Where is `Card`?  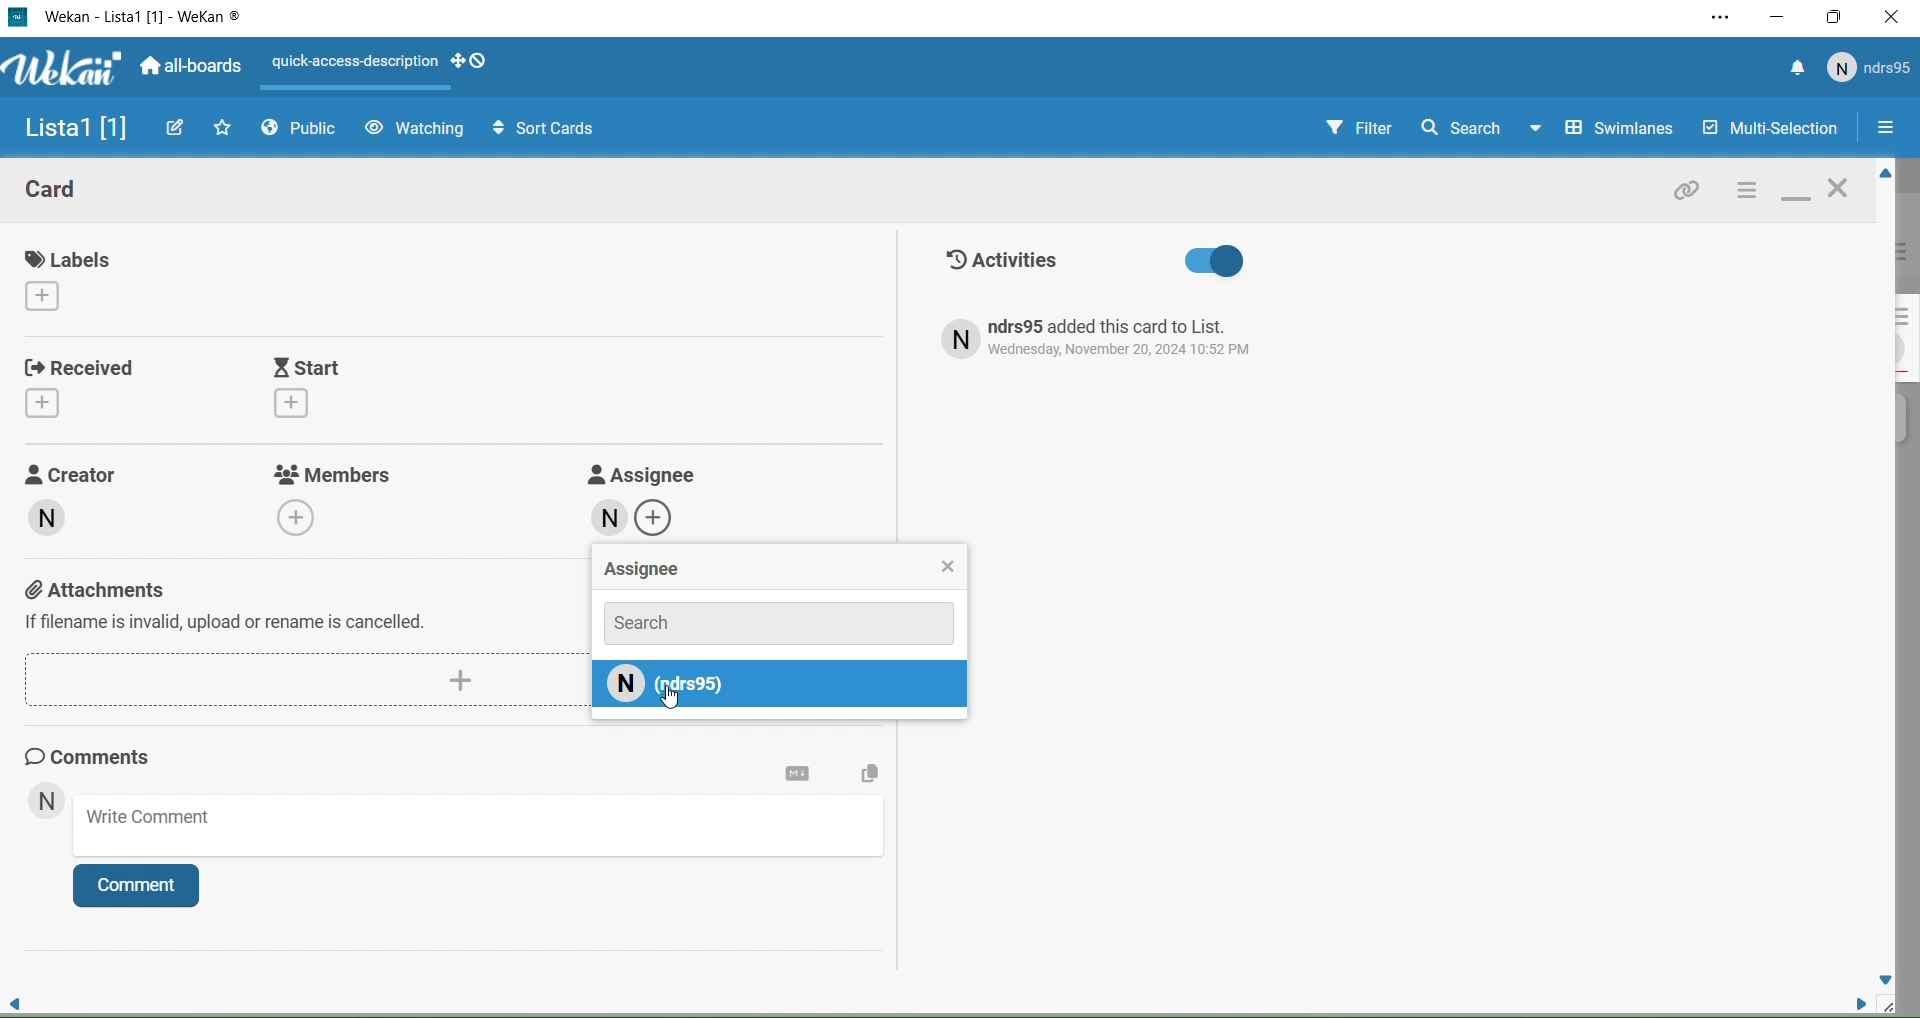
Card is located at coordinates (69, 193).